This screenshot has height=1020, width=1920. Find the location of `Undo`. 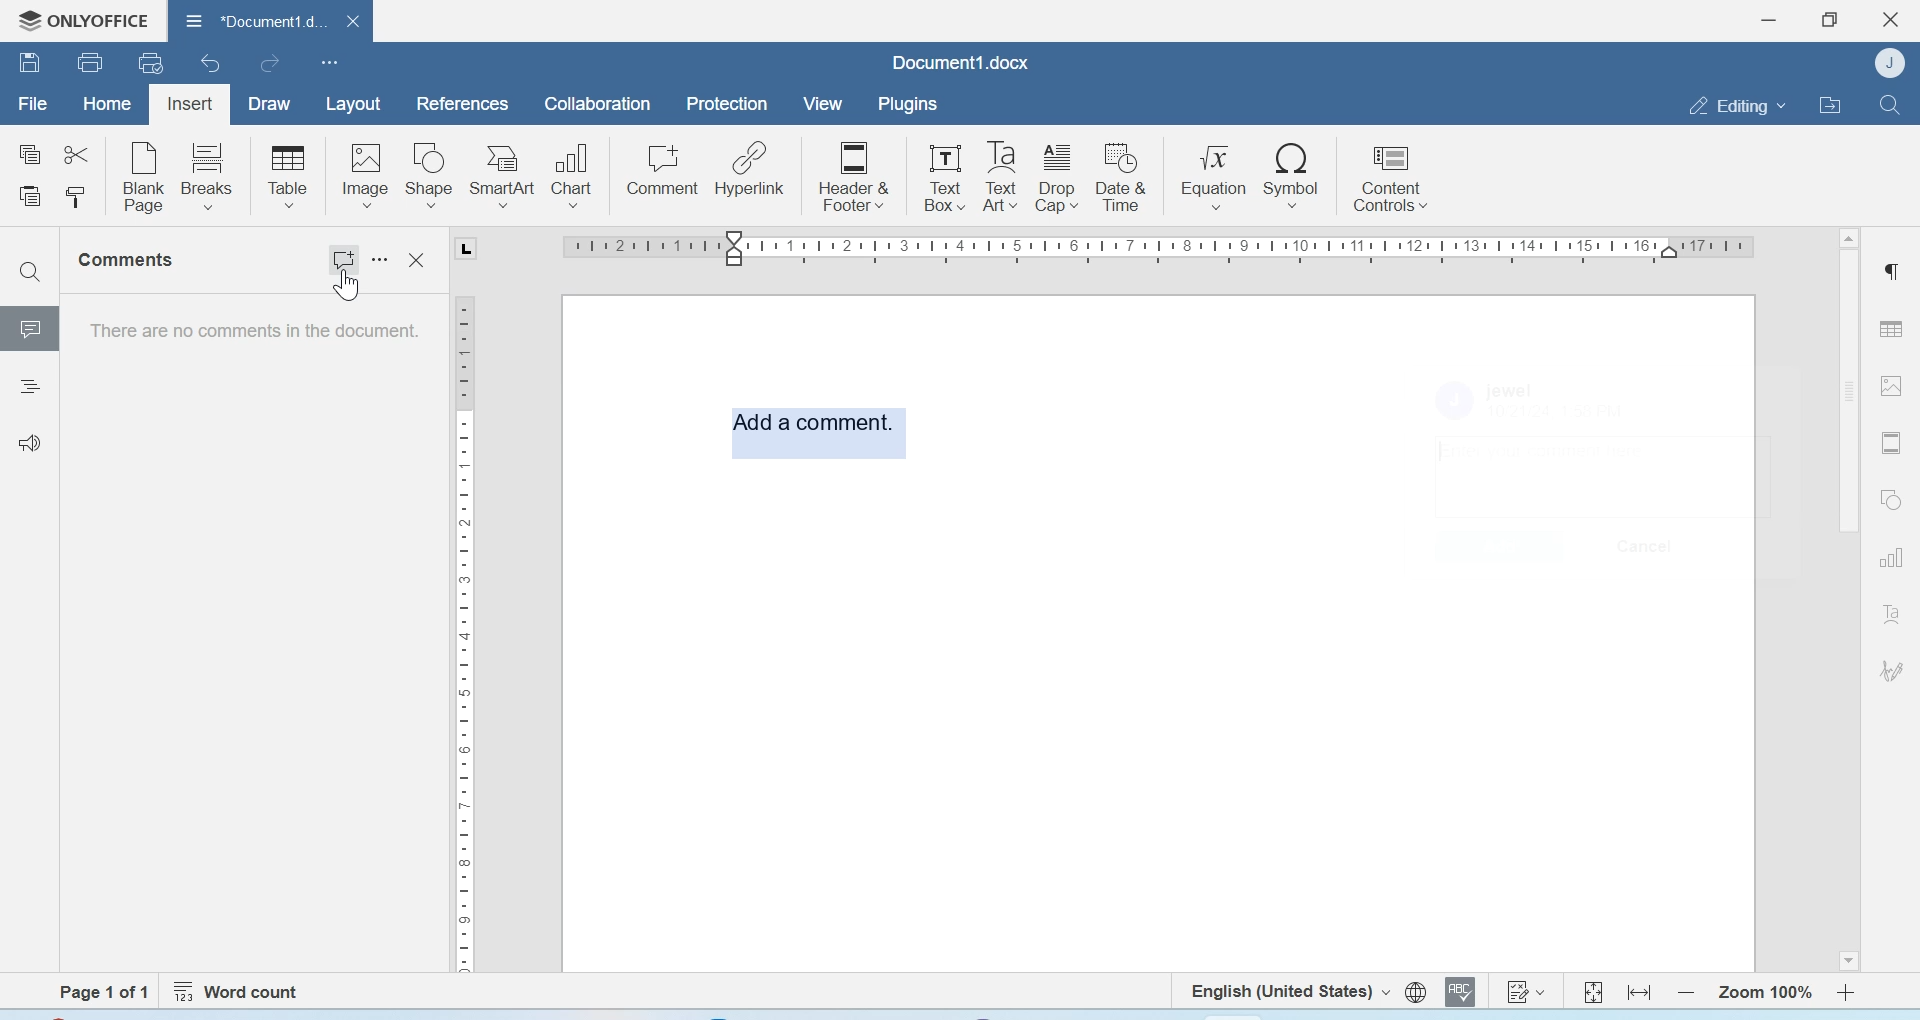

Undo is located at coordinates (213, 63).